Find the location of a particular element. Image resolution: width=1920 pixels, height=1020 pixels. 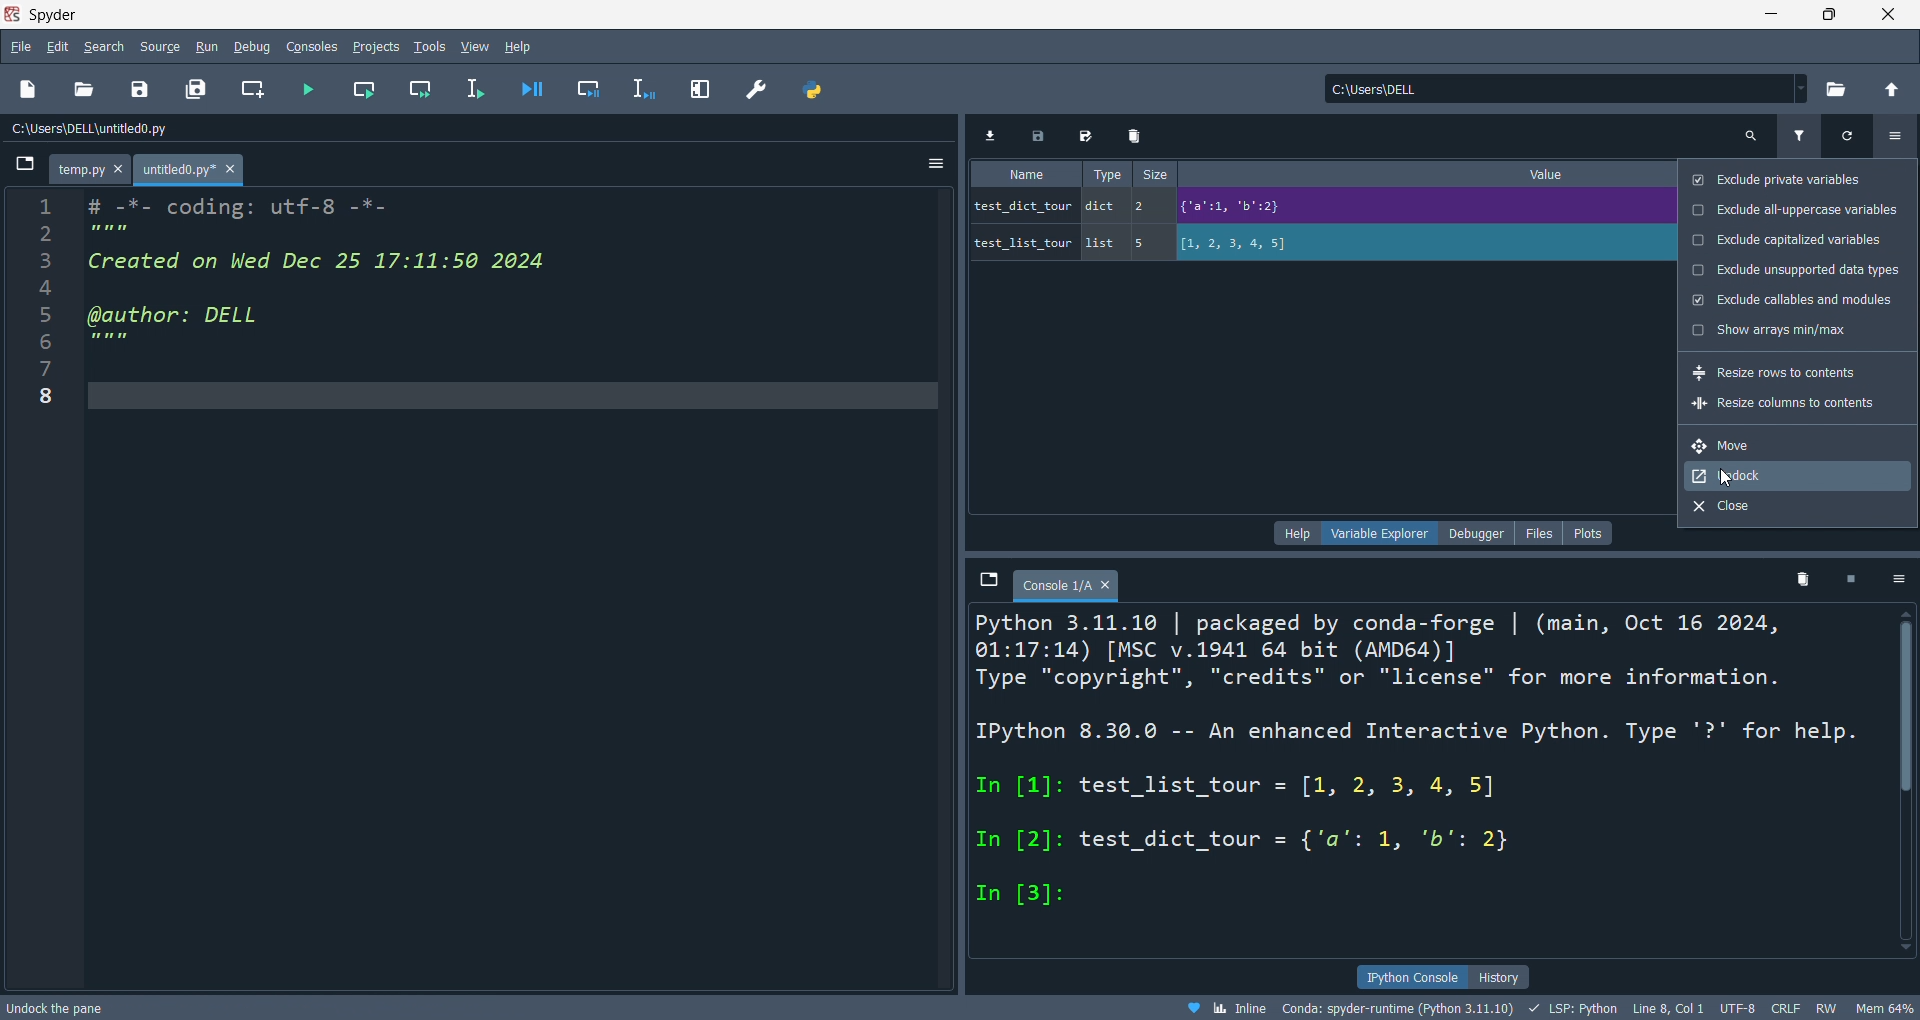

debug line is located at coordinates (644, 88).